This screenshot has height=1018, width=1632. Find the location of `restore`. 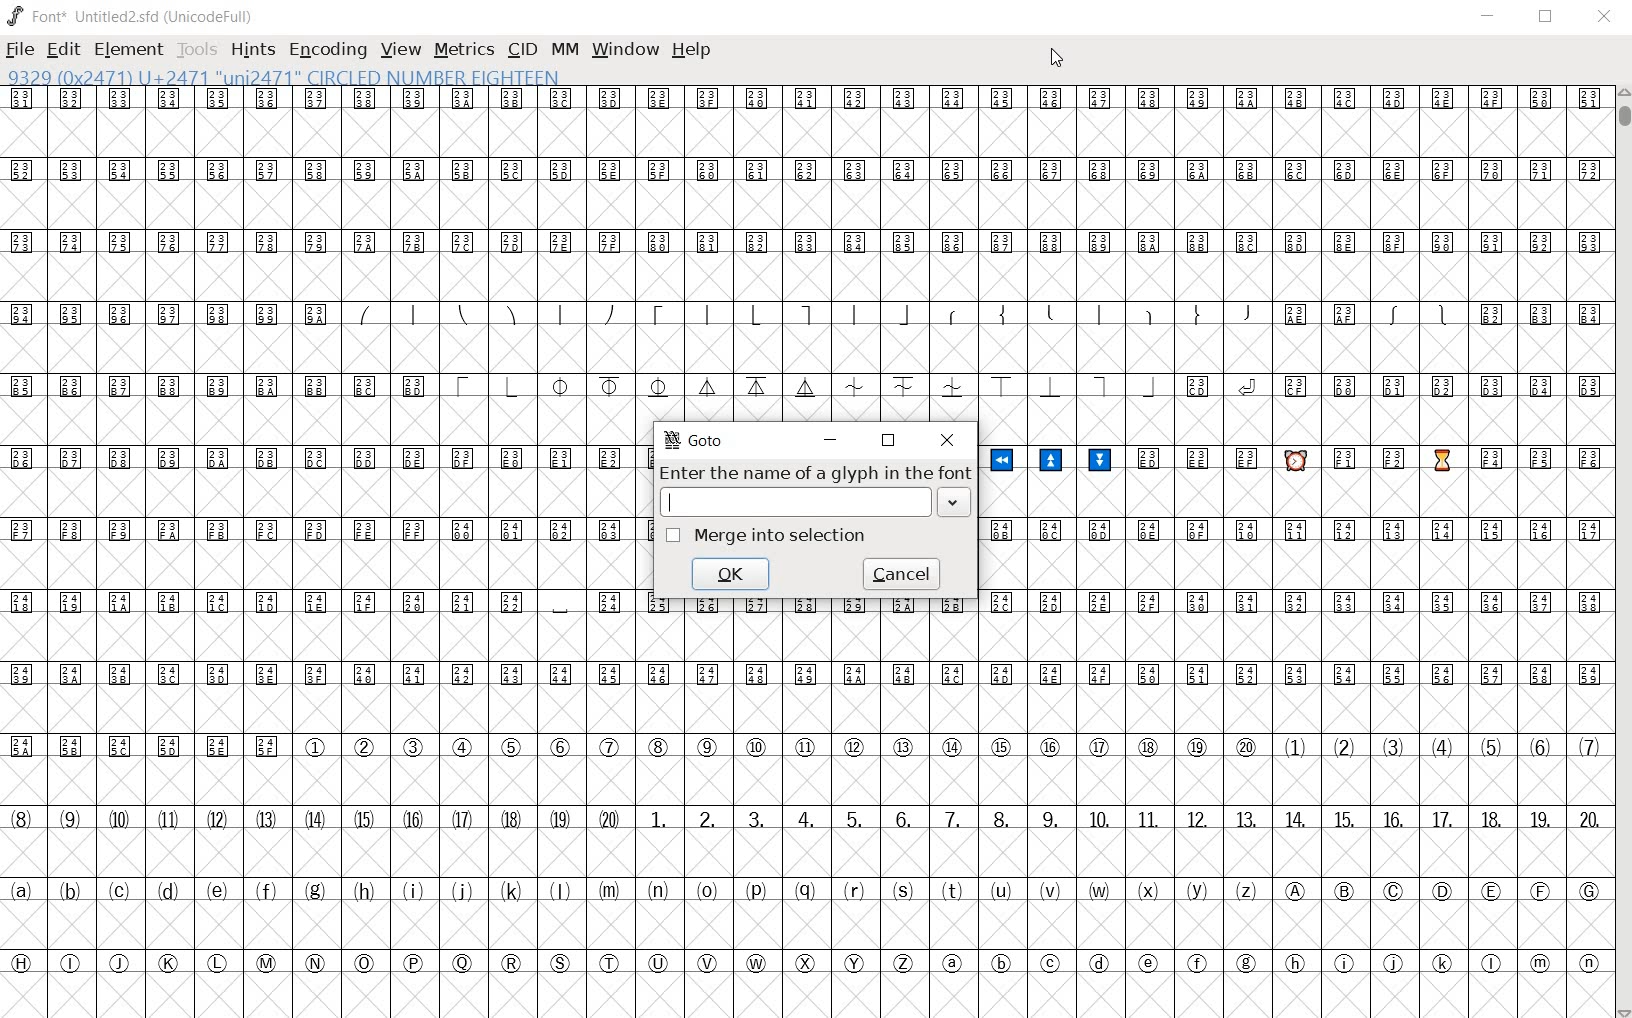

restore is located at coordinates (1546, 17).